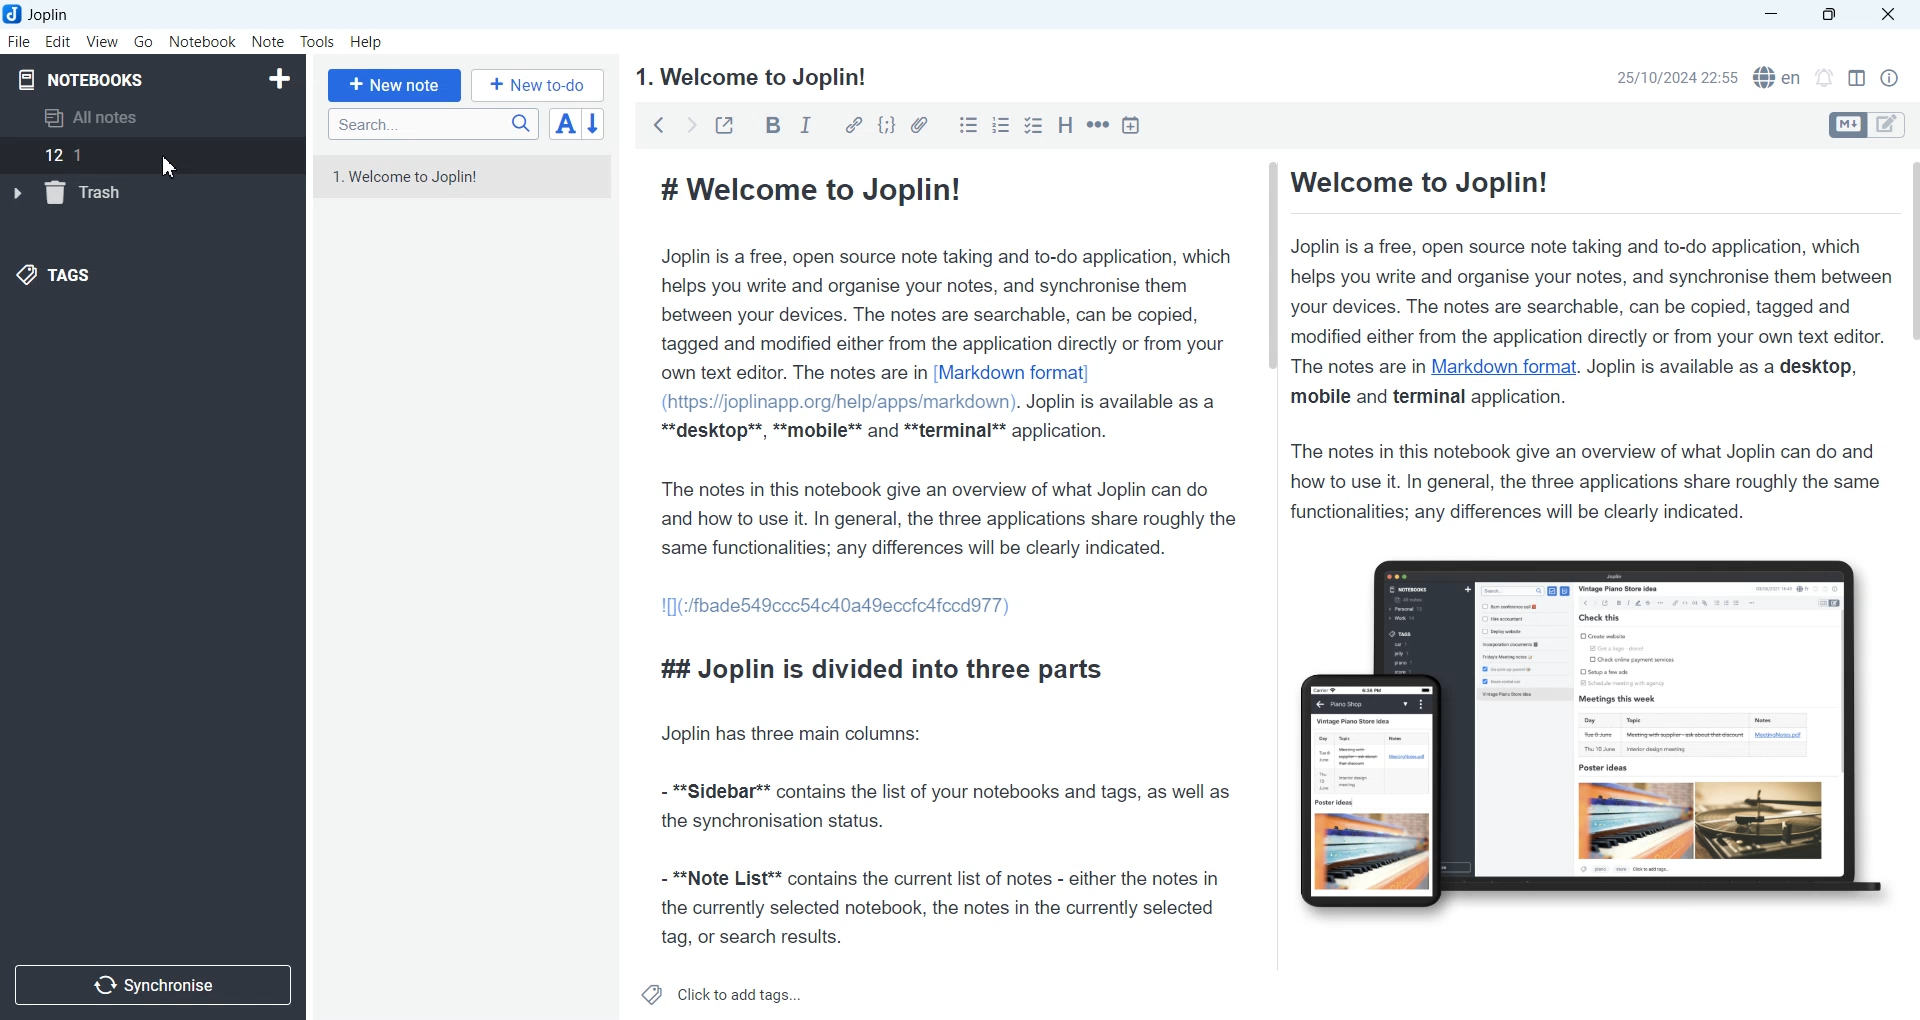 The height and width of the screenshot is (1020, 1920). Describe the element at coordinates (318, 42) in the screenshot. I see `Tools` at that location.